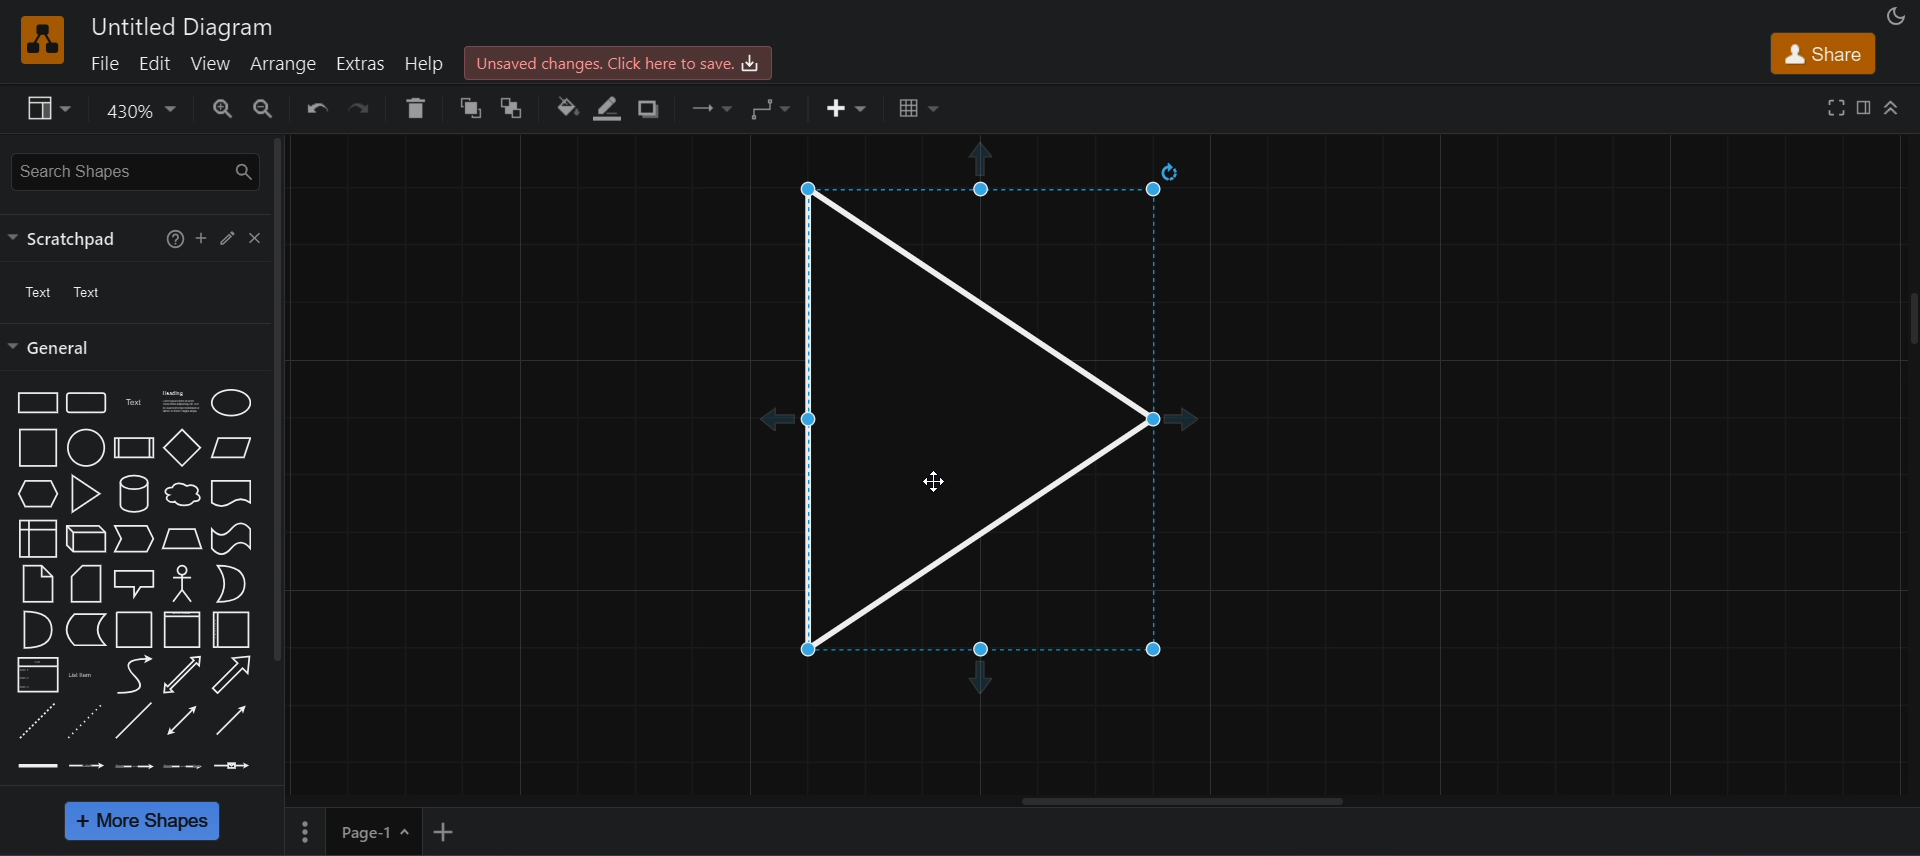 The width and height of the screenshot is (1920, 856). Describe the element at coordinates (711, 104) in the screenshot. I see `connection` at that location.